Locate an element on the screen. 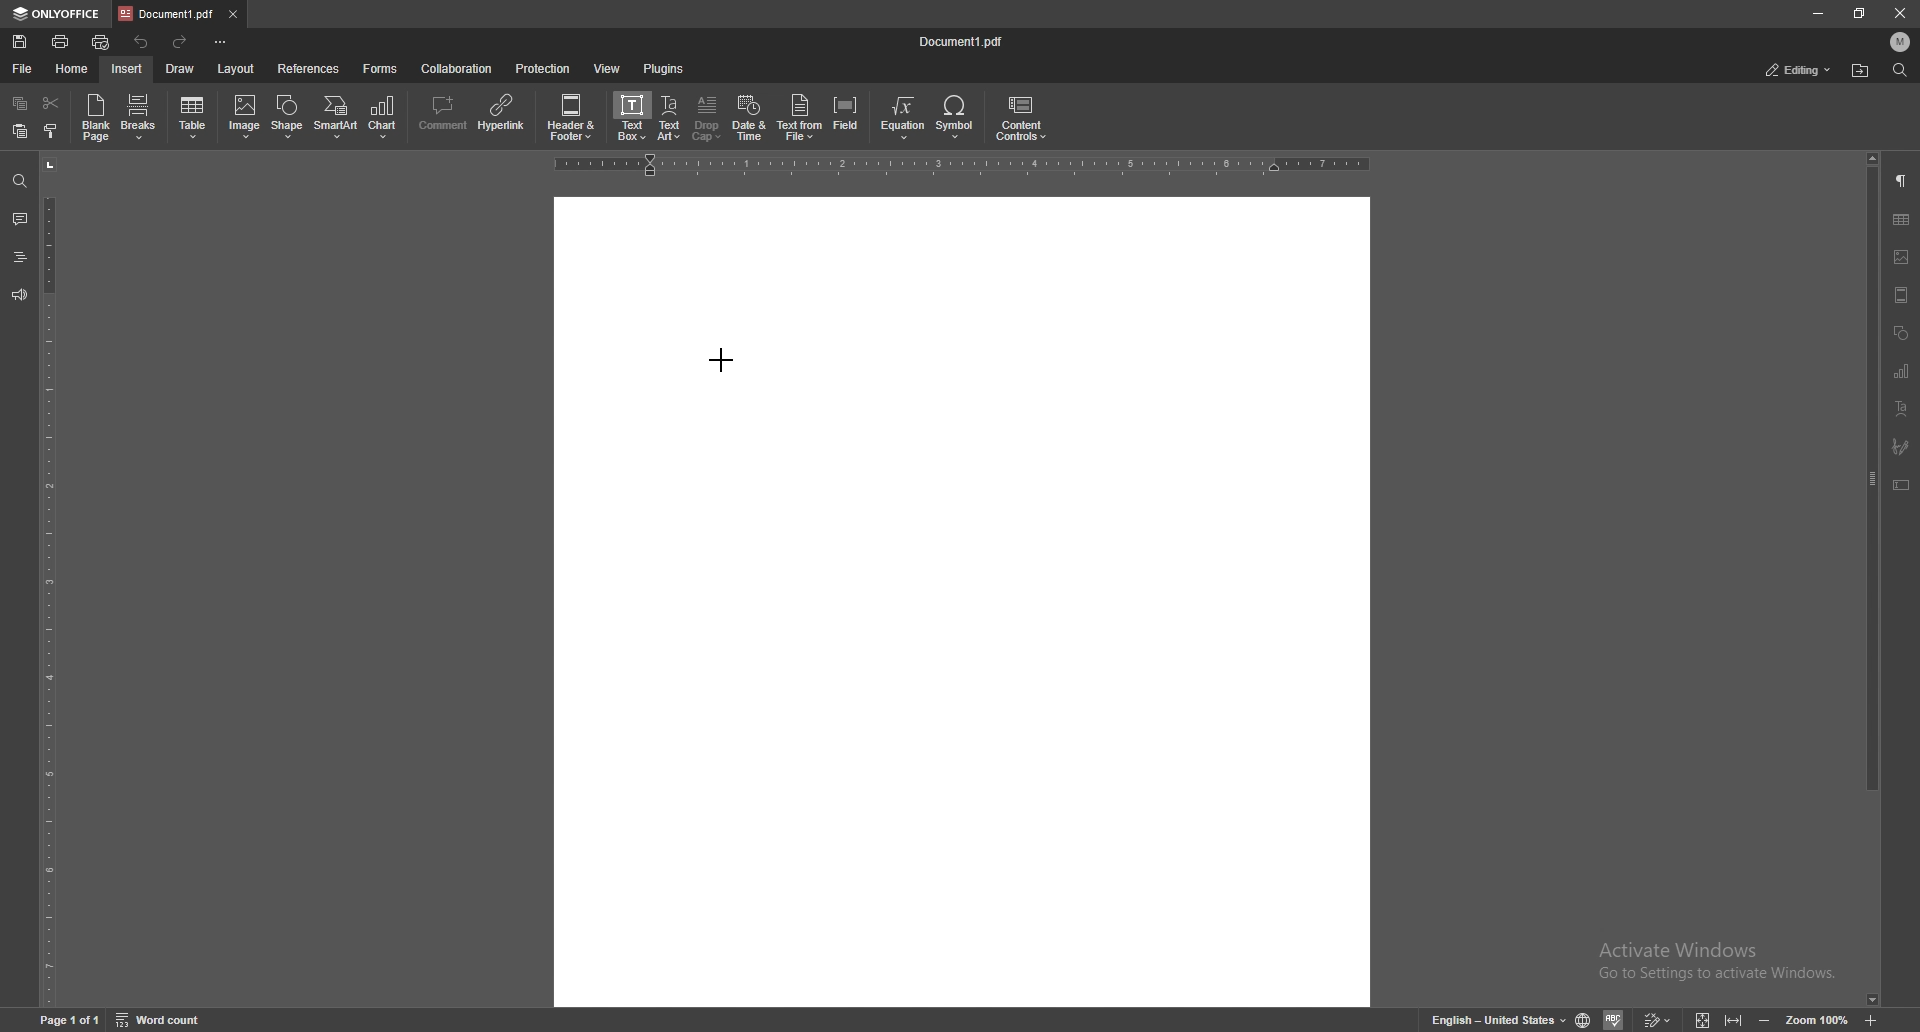 This screenshot has width=1920, height=1032. colaboration is located at coordinates (458, 68).